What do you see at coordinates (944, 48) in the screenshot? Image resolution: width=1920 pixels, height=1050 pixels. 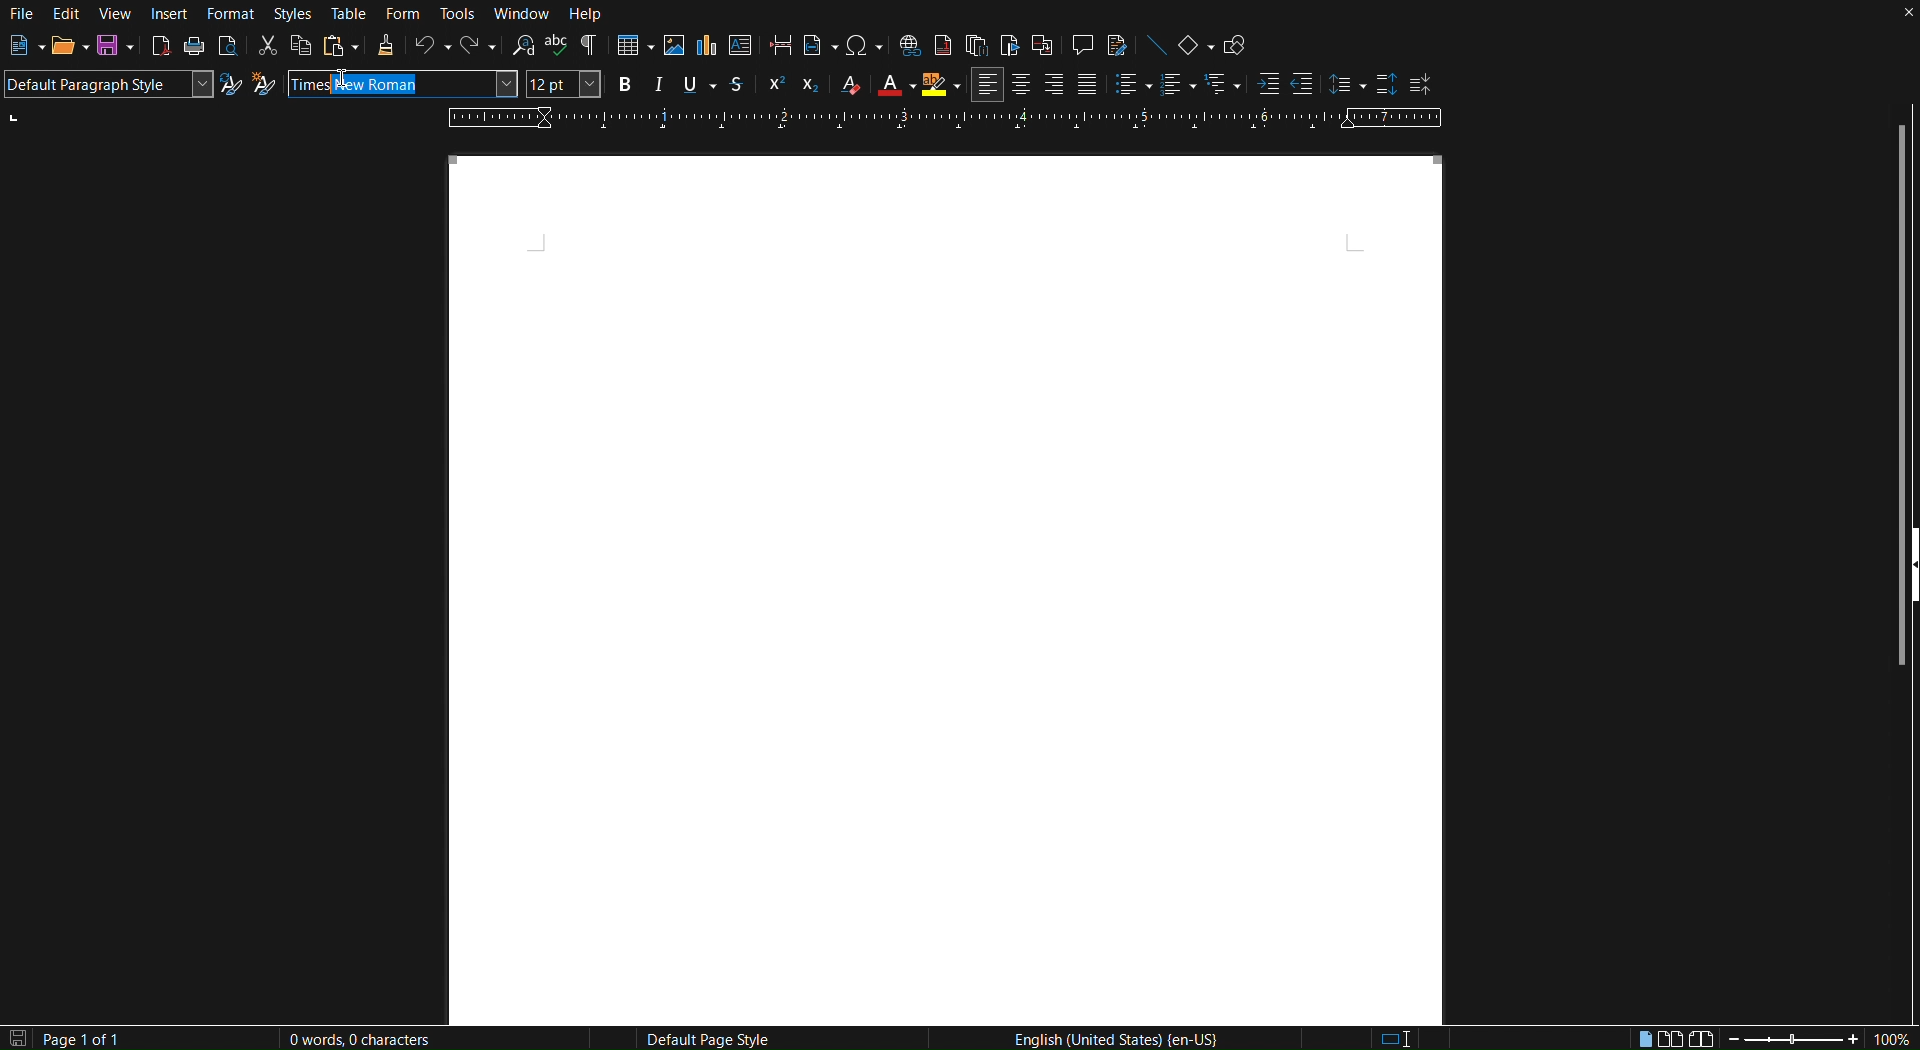 I see `Insert Footnote` at bounding box center [944, 48].